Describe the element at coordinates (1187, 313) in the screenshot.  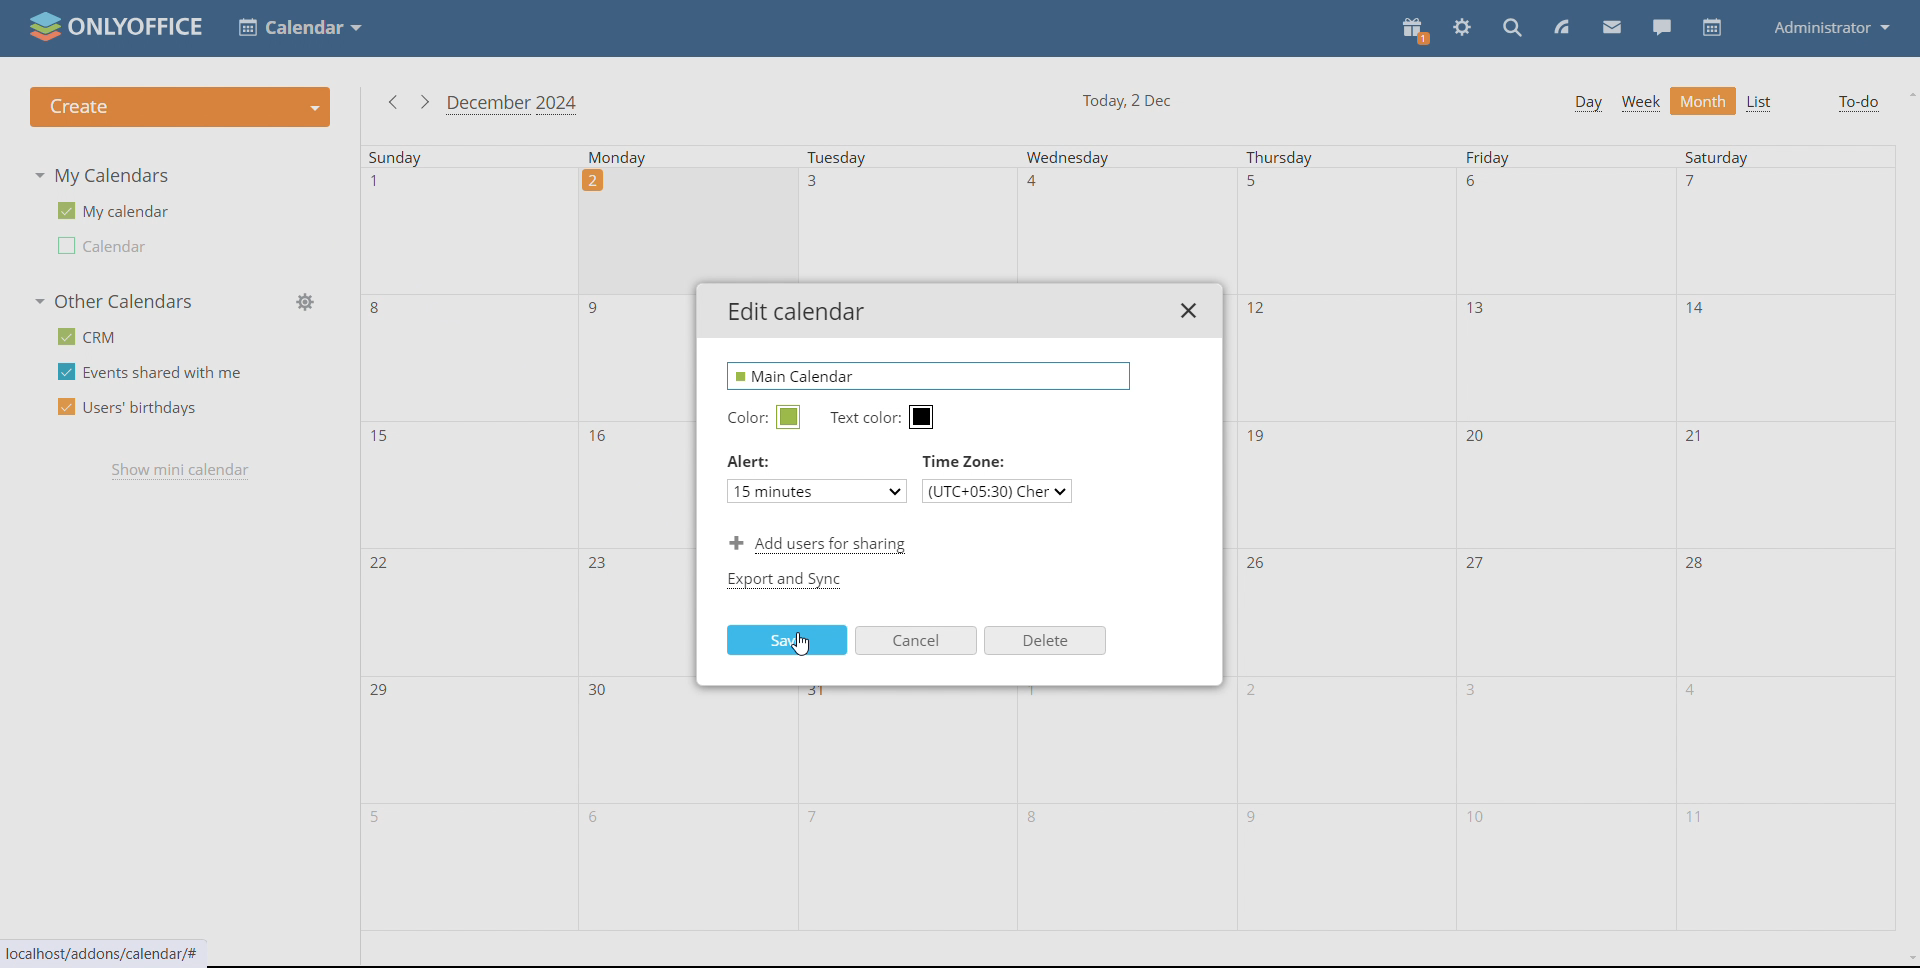
I see `close` at that location.